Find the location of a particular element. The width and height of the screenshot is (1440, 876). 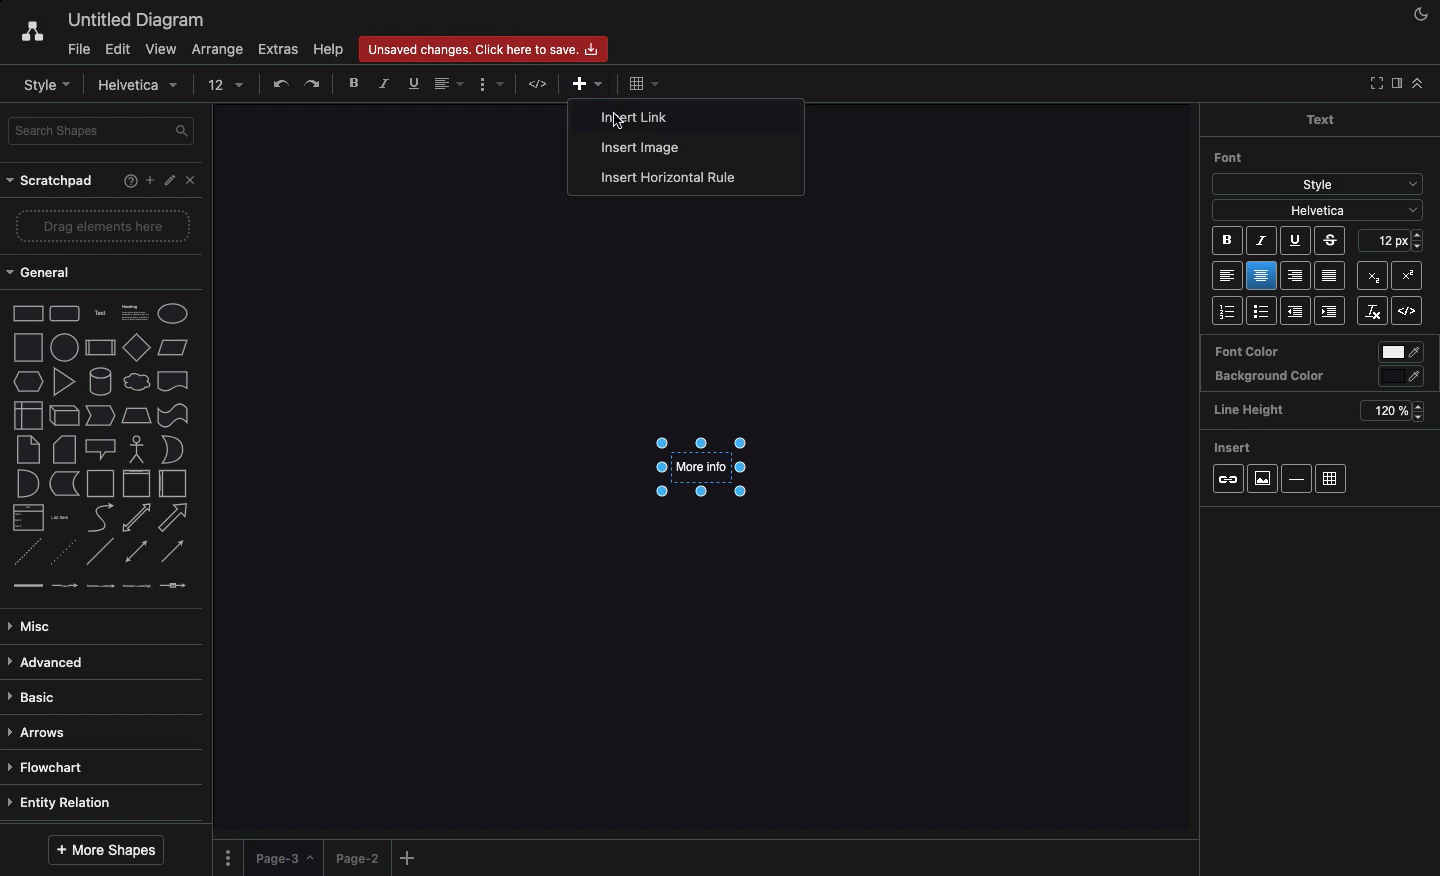

list item is located at coordinates (61, 518).